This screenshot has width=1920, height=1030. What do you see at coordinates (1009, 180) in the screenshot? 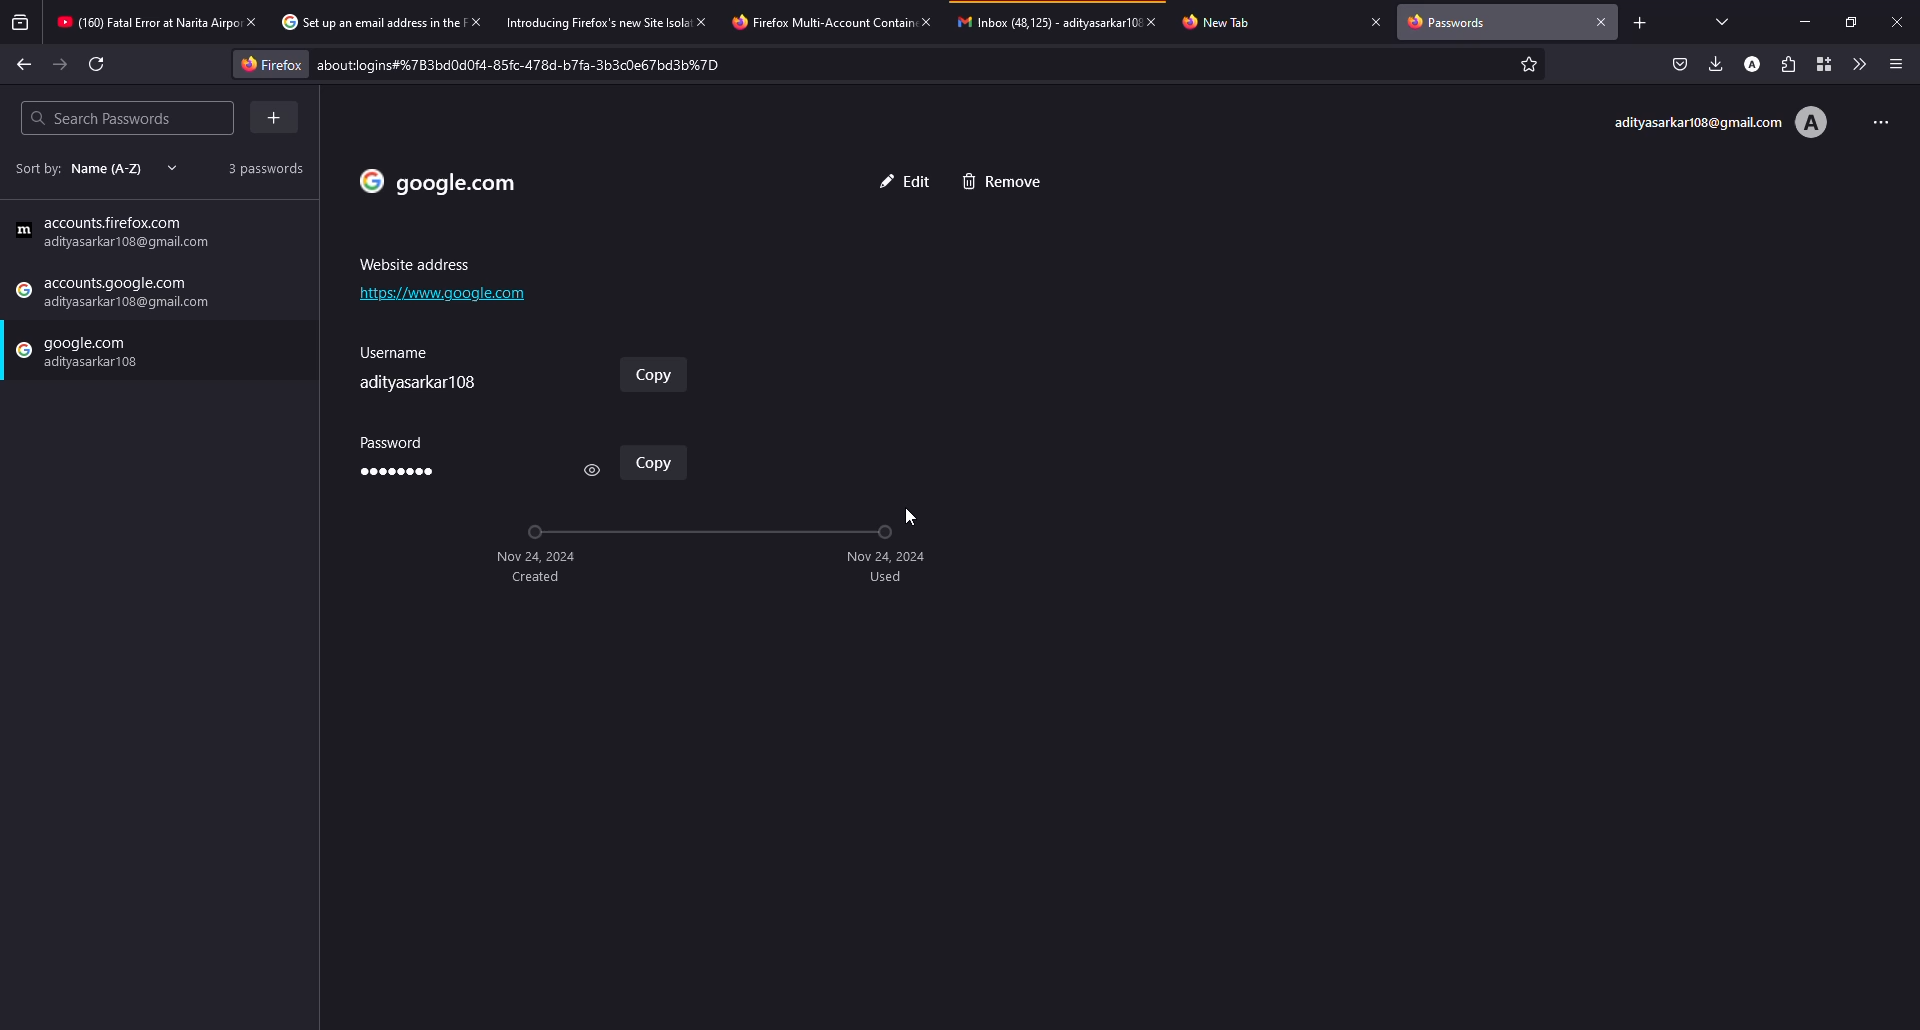
I see `cancel` at bounding box center [1009, 180].